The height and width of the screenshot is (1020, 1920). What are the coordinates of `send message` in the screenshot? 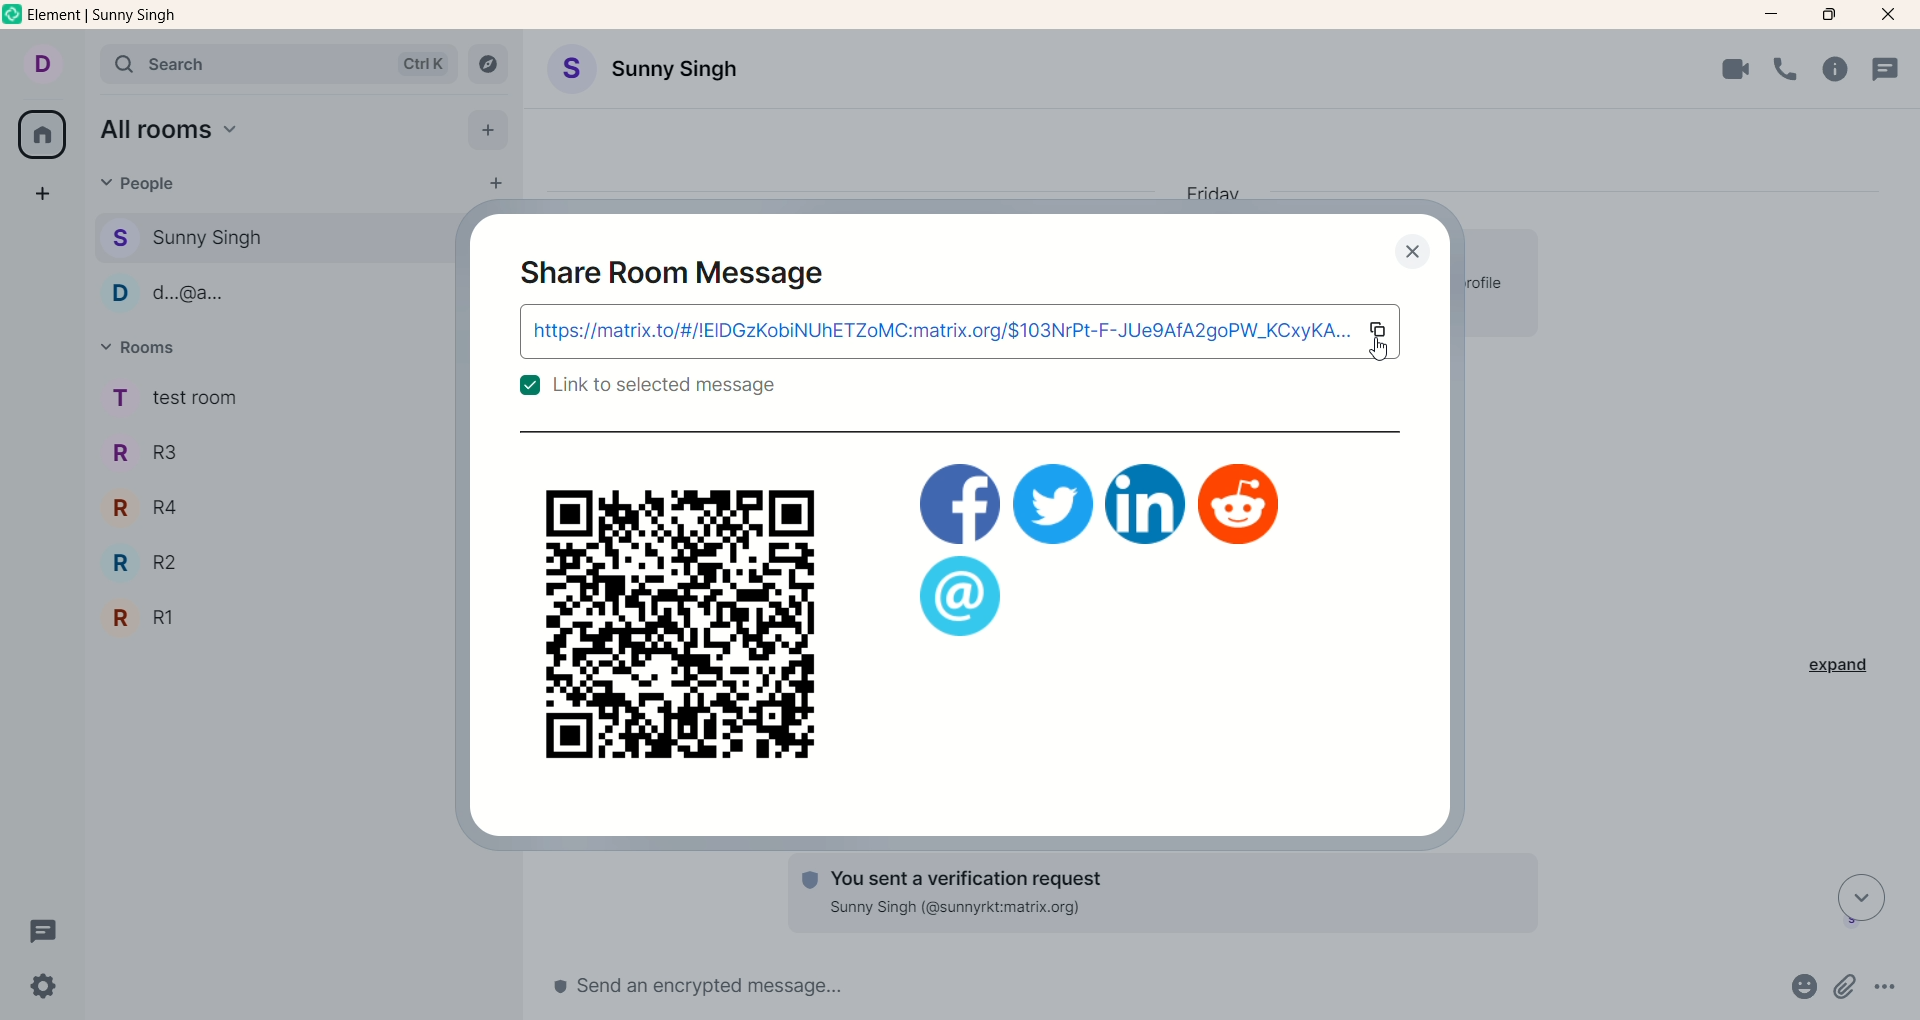 It's located at (808, 991).